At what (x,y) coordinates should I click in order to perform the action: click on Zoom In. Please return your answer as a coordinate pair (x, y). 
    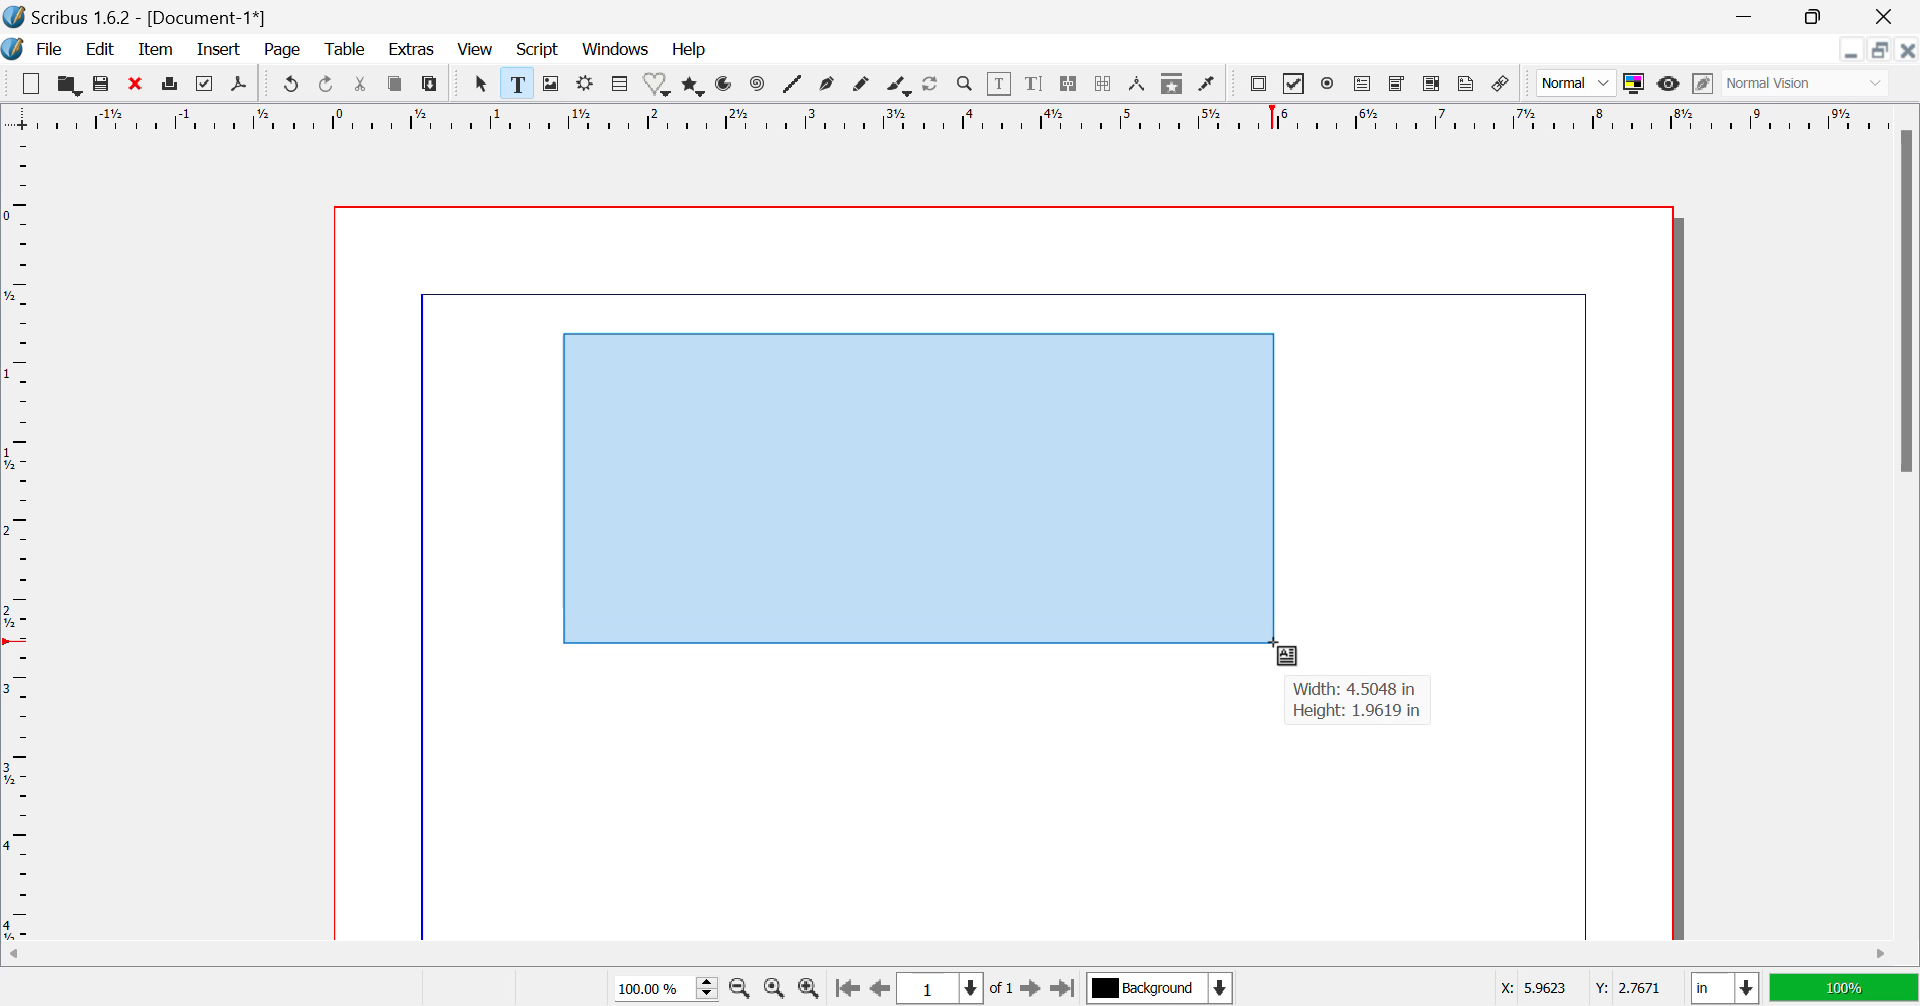
    Looking at the image, I should click on (808, 989).